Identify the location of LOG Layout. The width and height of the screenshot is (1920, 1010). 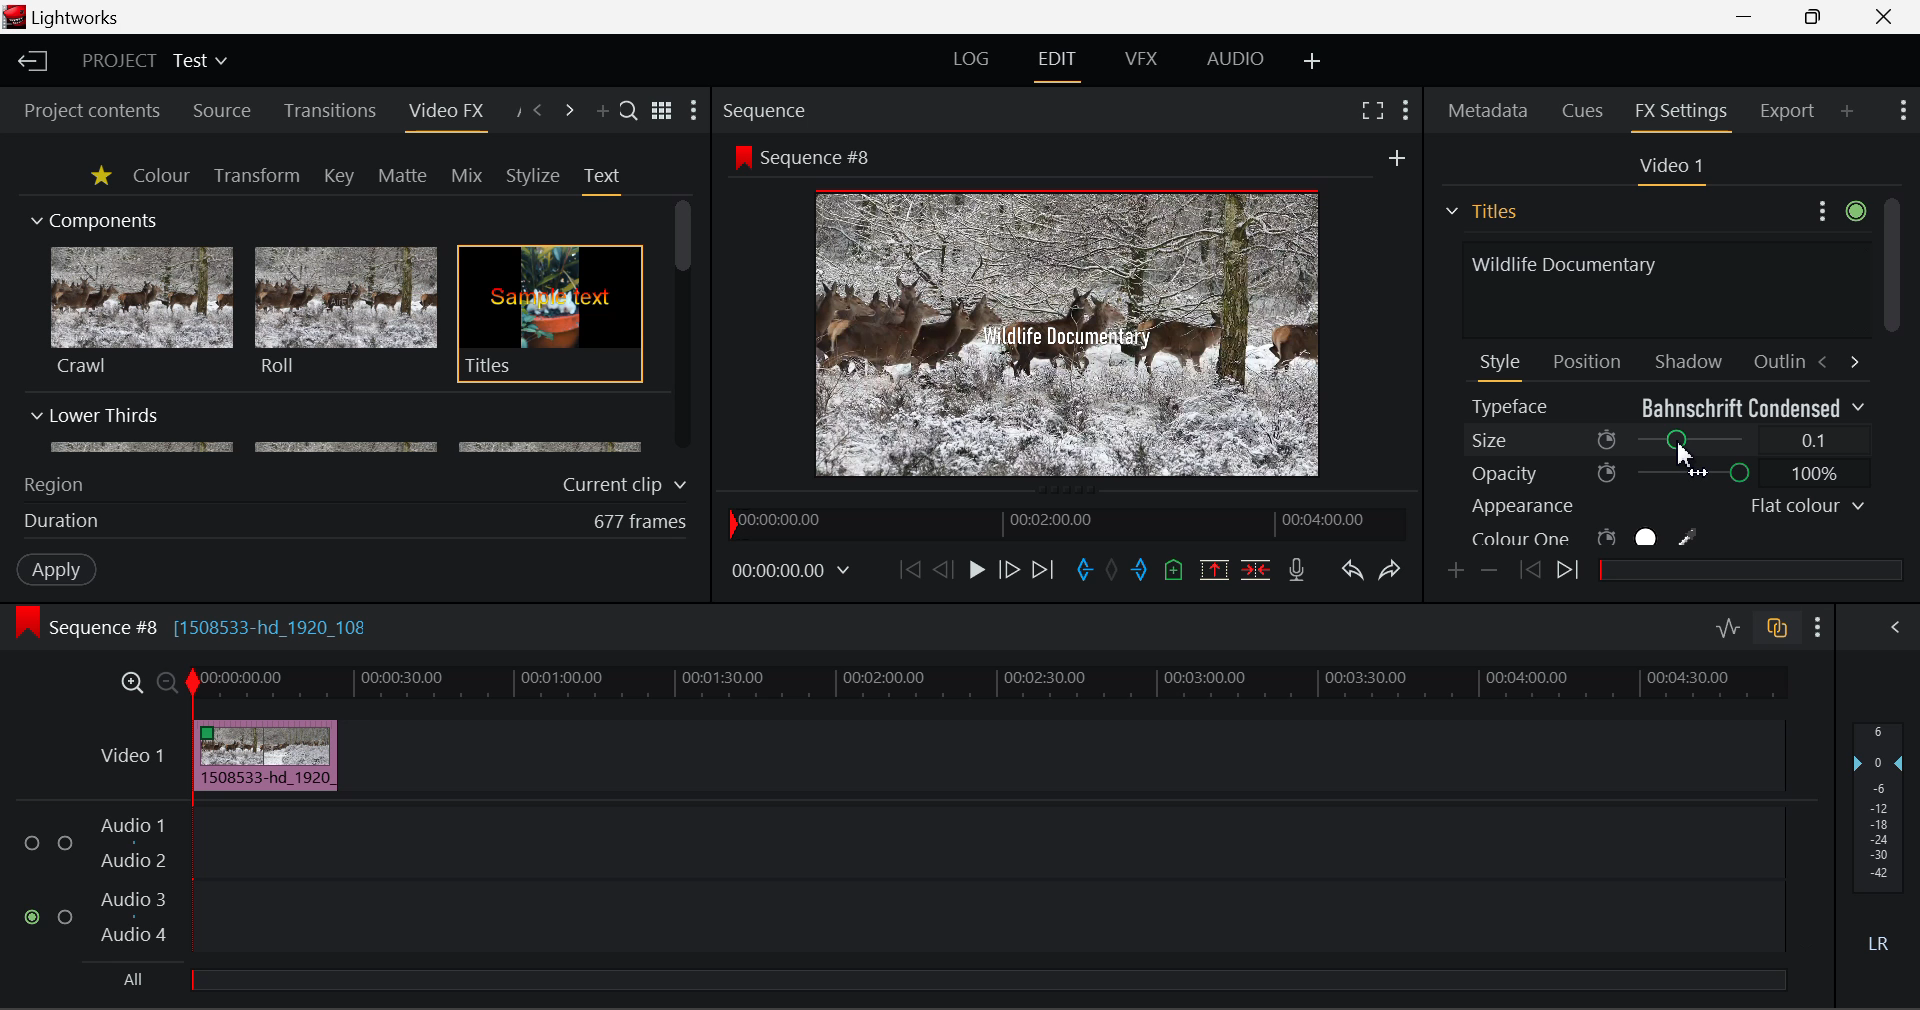
(972, 58).